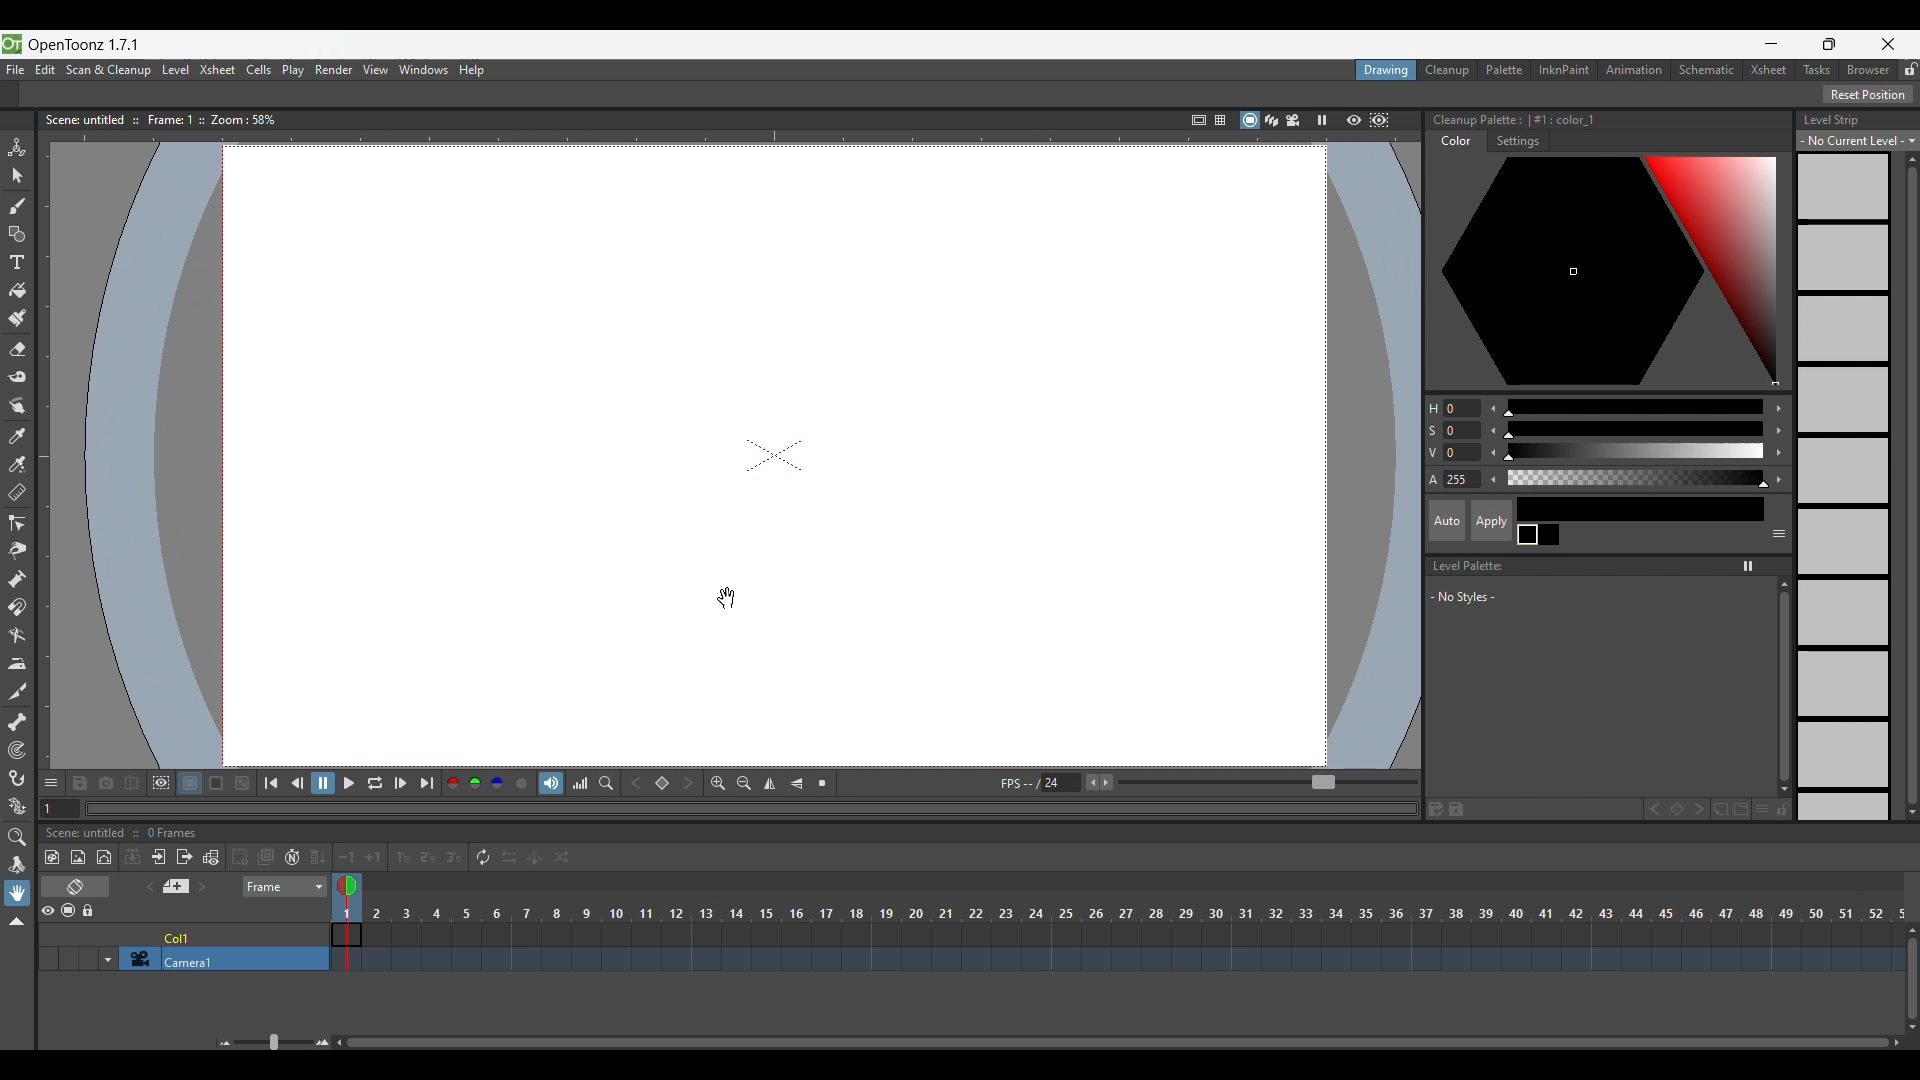  Describe the element at coordinates (1447, 70) in the screenshot. I see `Cleanup` at that location.